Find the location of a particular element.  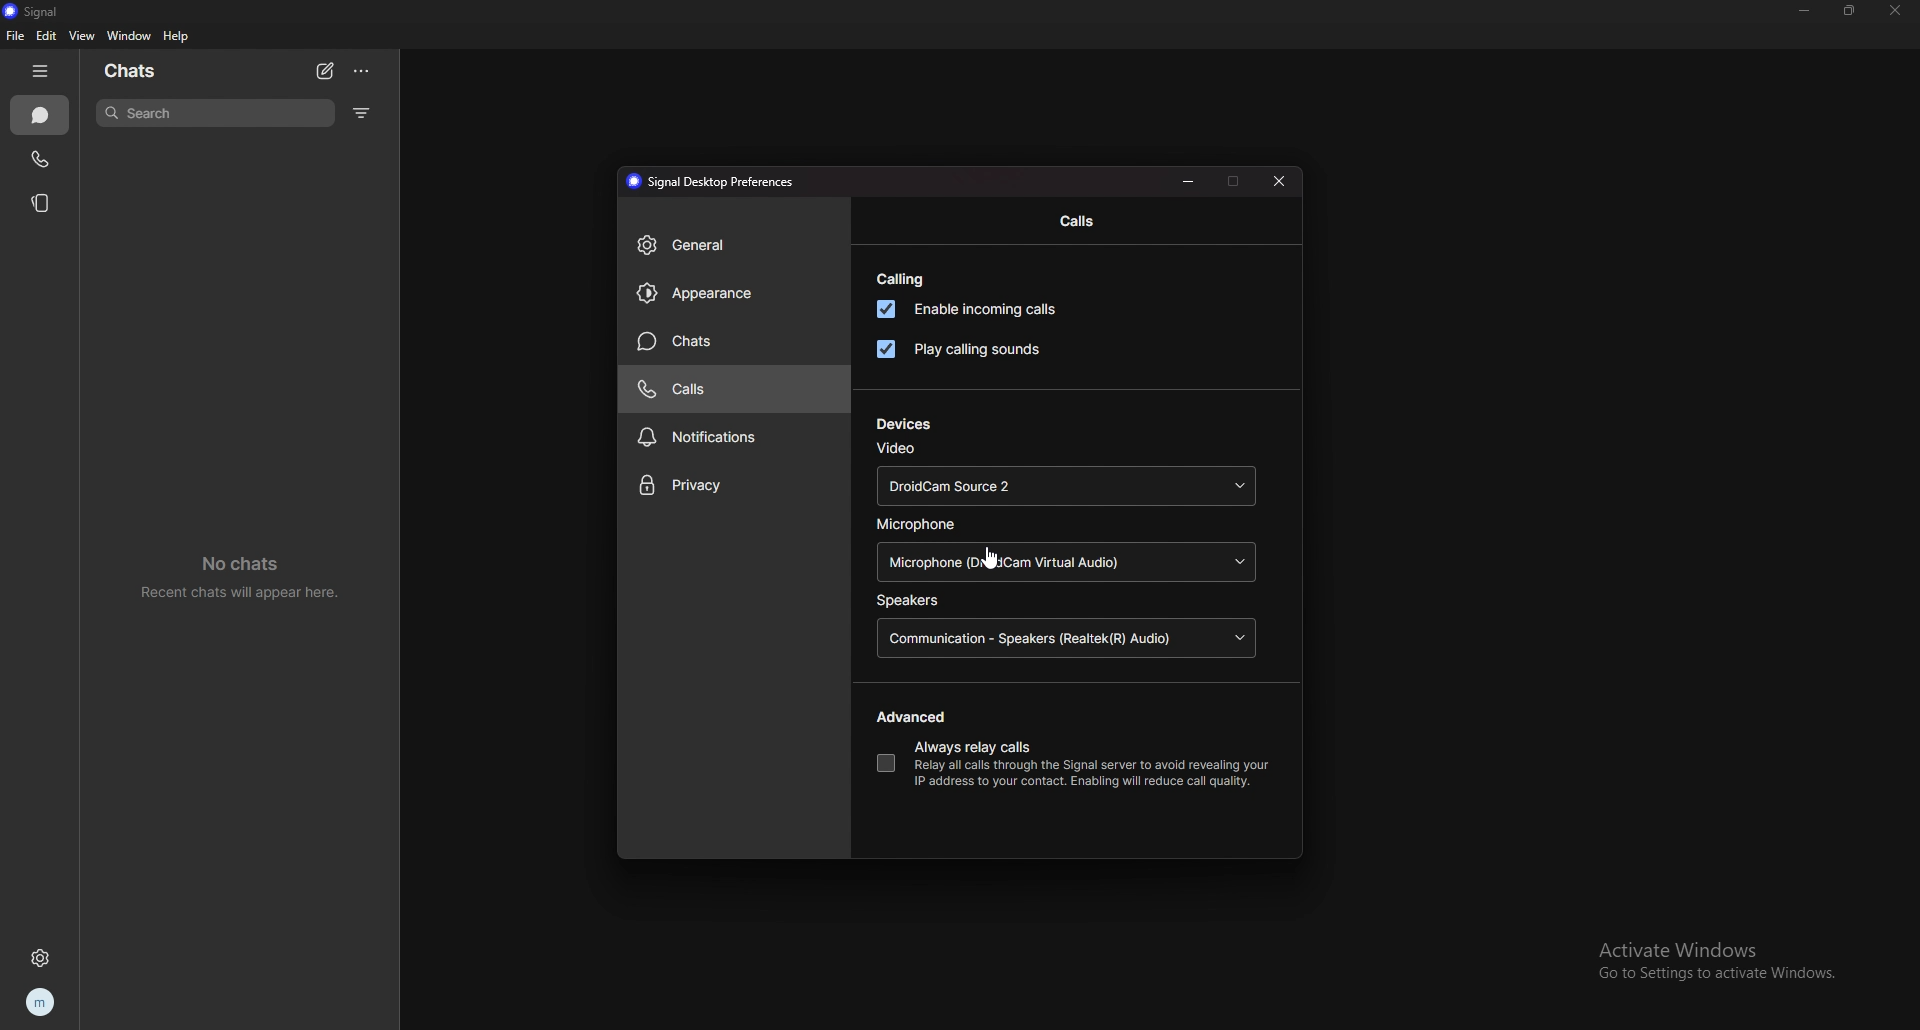

chats is located at coordinates (735, 340).